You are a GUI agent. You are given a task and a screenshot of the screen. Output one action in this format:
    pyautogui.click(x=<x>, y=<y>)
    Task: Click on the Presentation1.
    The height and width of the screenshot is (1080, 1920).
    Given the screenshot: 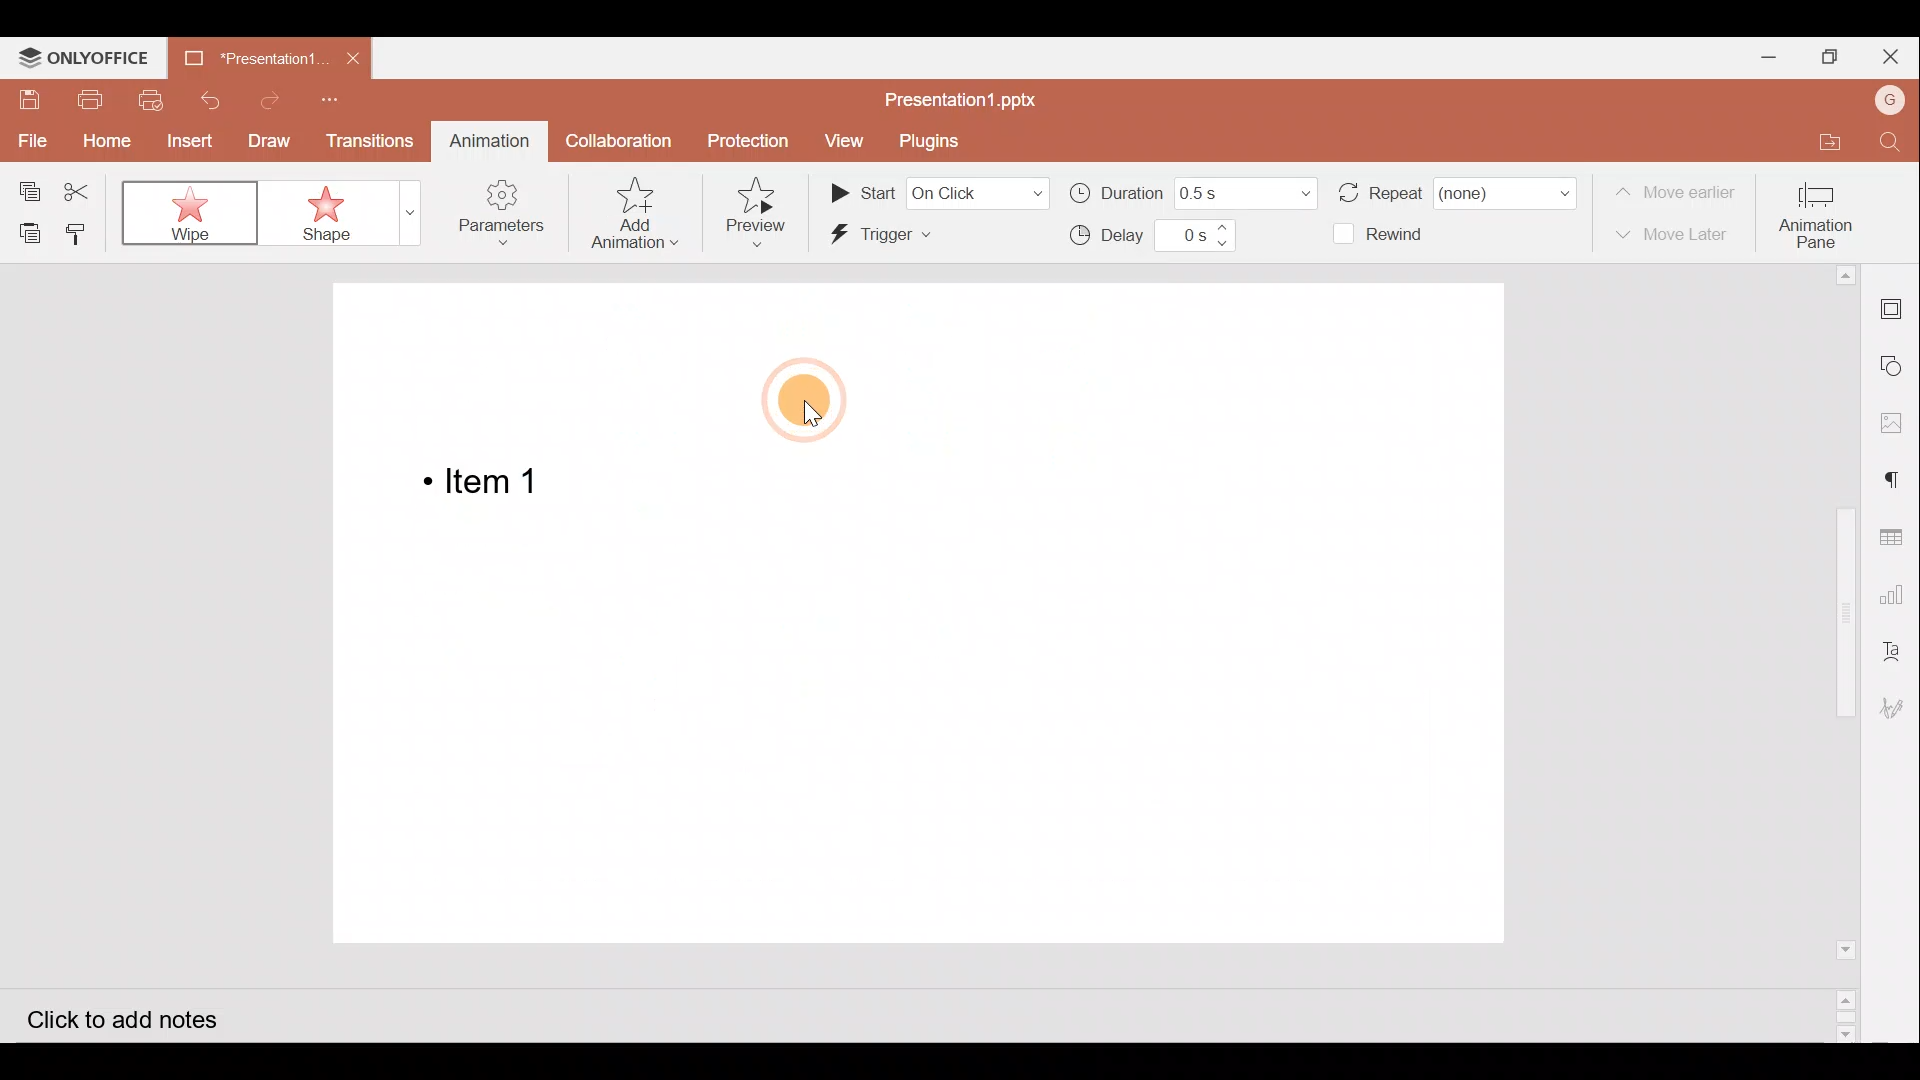 What is the action you would take?
    pyautogui.click(x=245, y=61)
    